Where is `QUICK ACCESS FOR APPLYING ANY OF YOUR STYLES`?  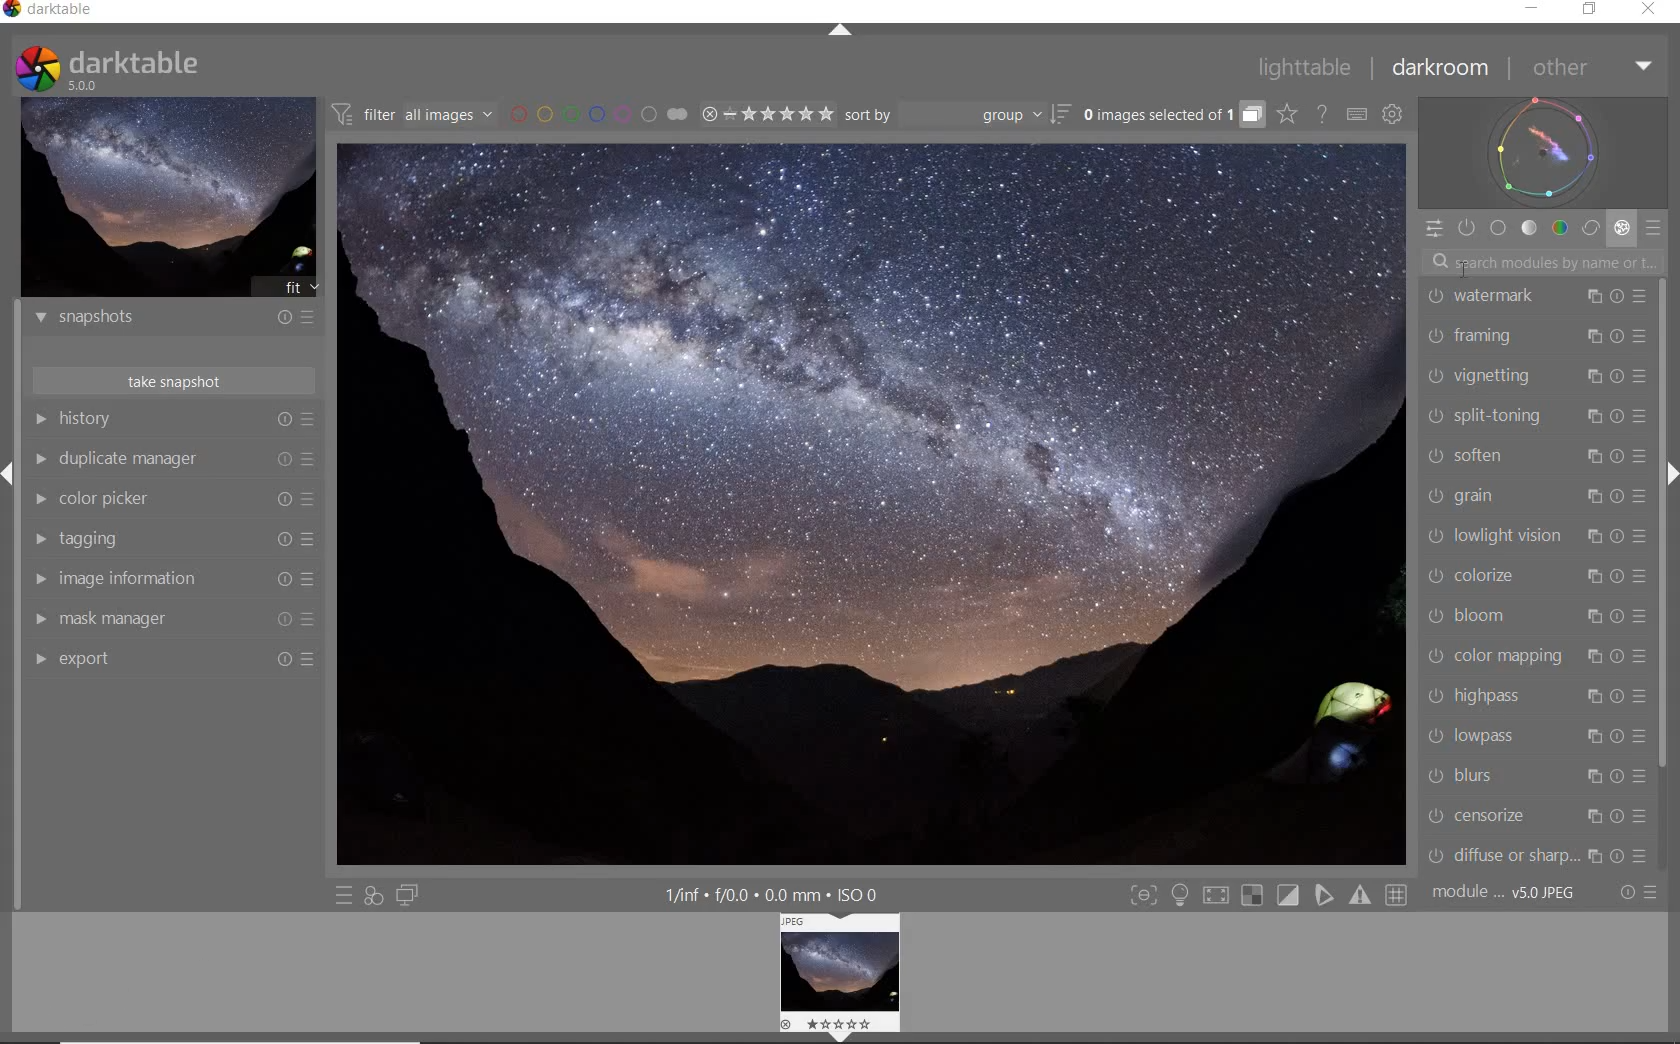
QUICK ACCESS FOR APPLYING ANY OF YOUR STYLES is located at coordinates (372, 895).